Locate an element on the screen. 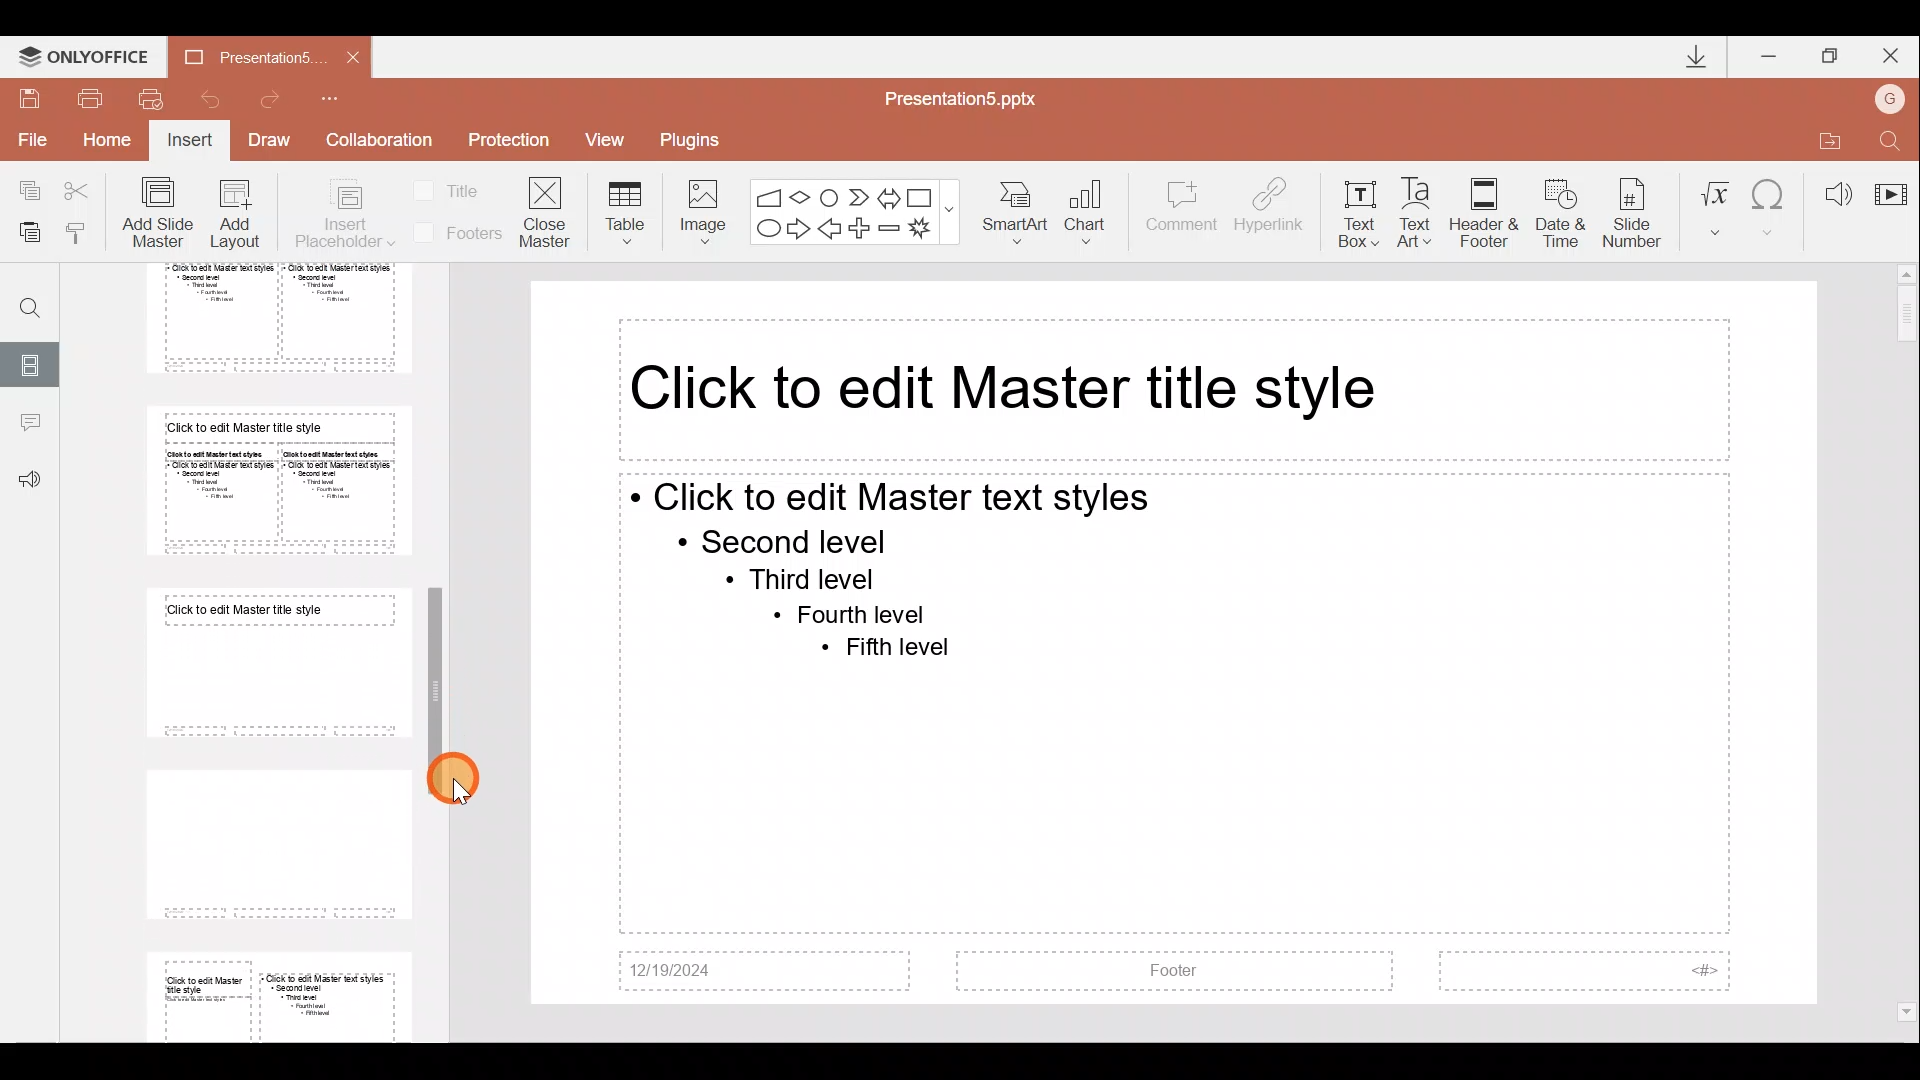  Chart is located at coordinates (1098, 214).